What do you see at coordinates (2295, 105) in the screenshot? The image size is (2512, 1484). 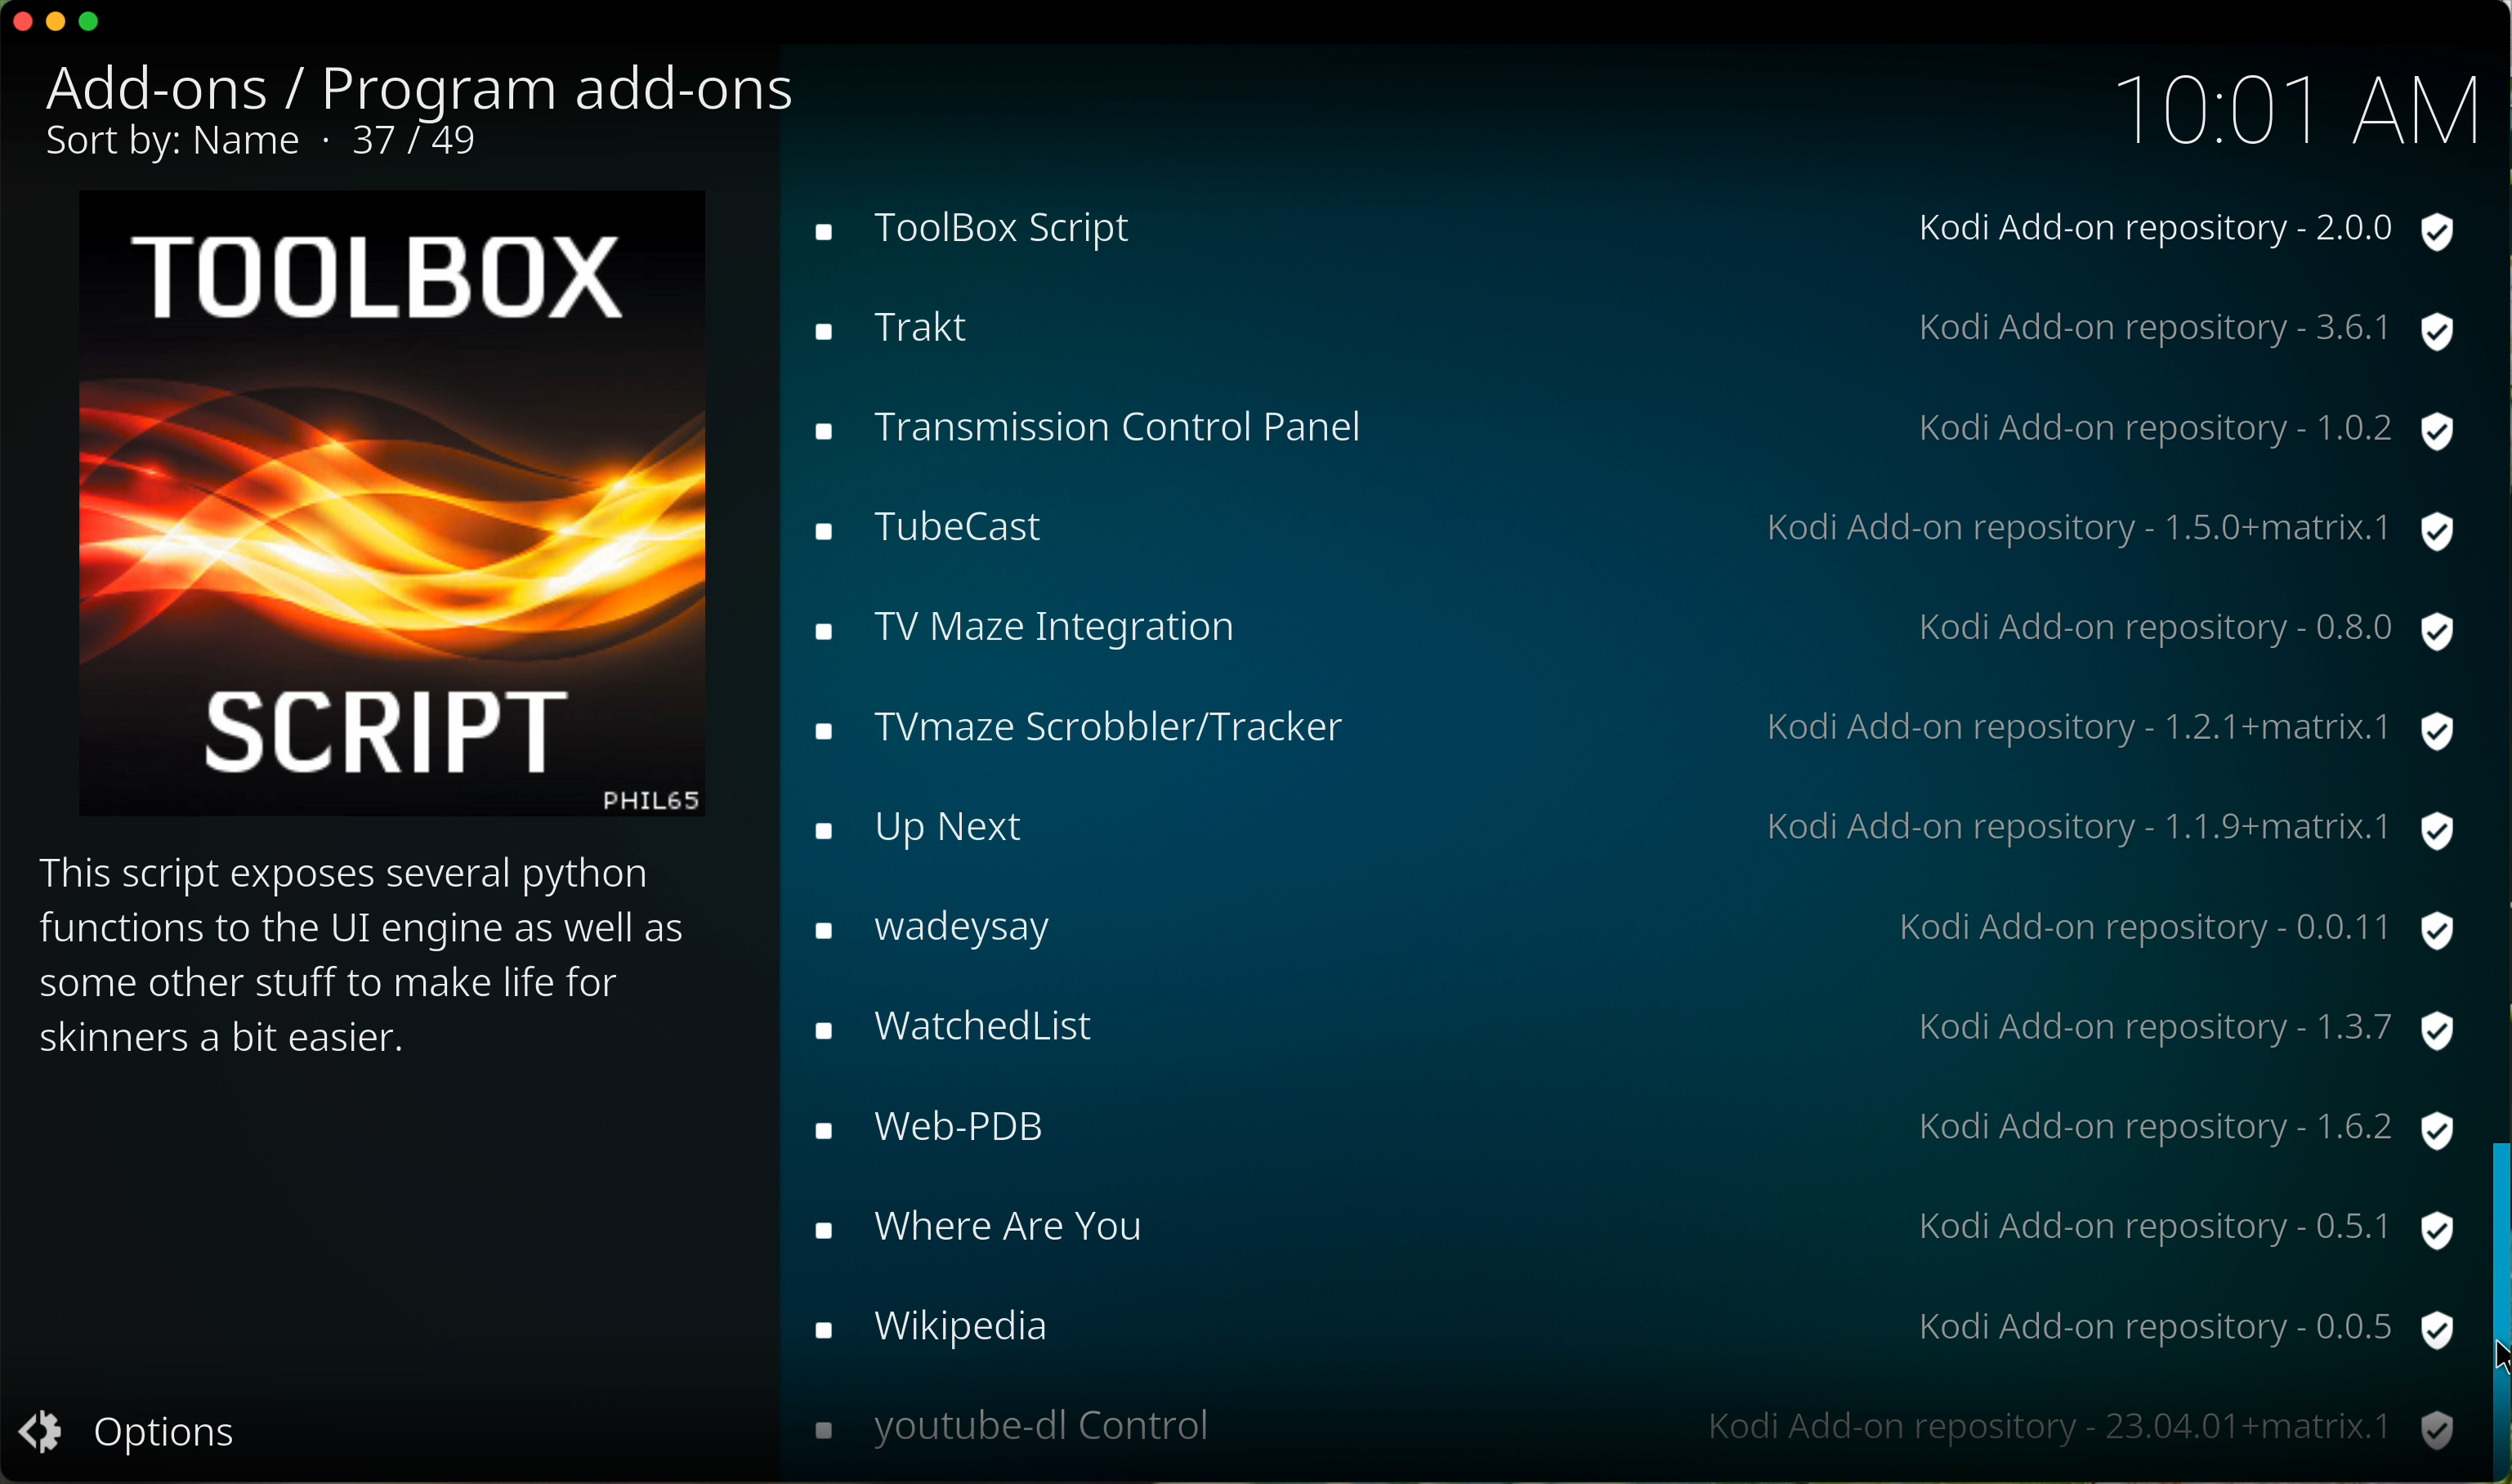 I see `10:01 AM` at bounding box center [2295, 105].